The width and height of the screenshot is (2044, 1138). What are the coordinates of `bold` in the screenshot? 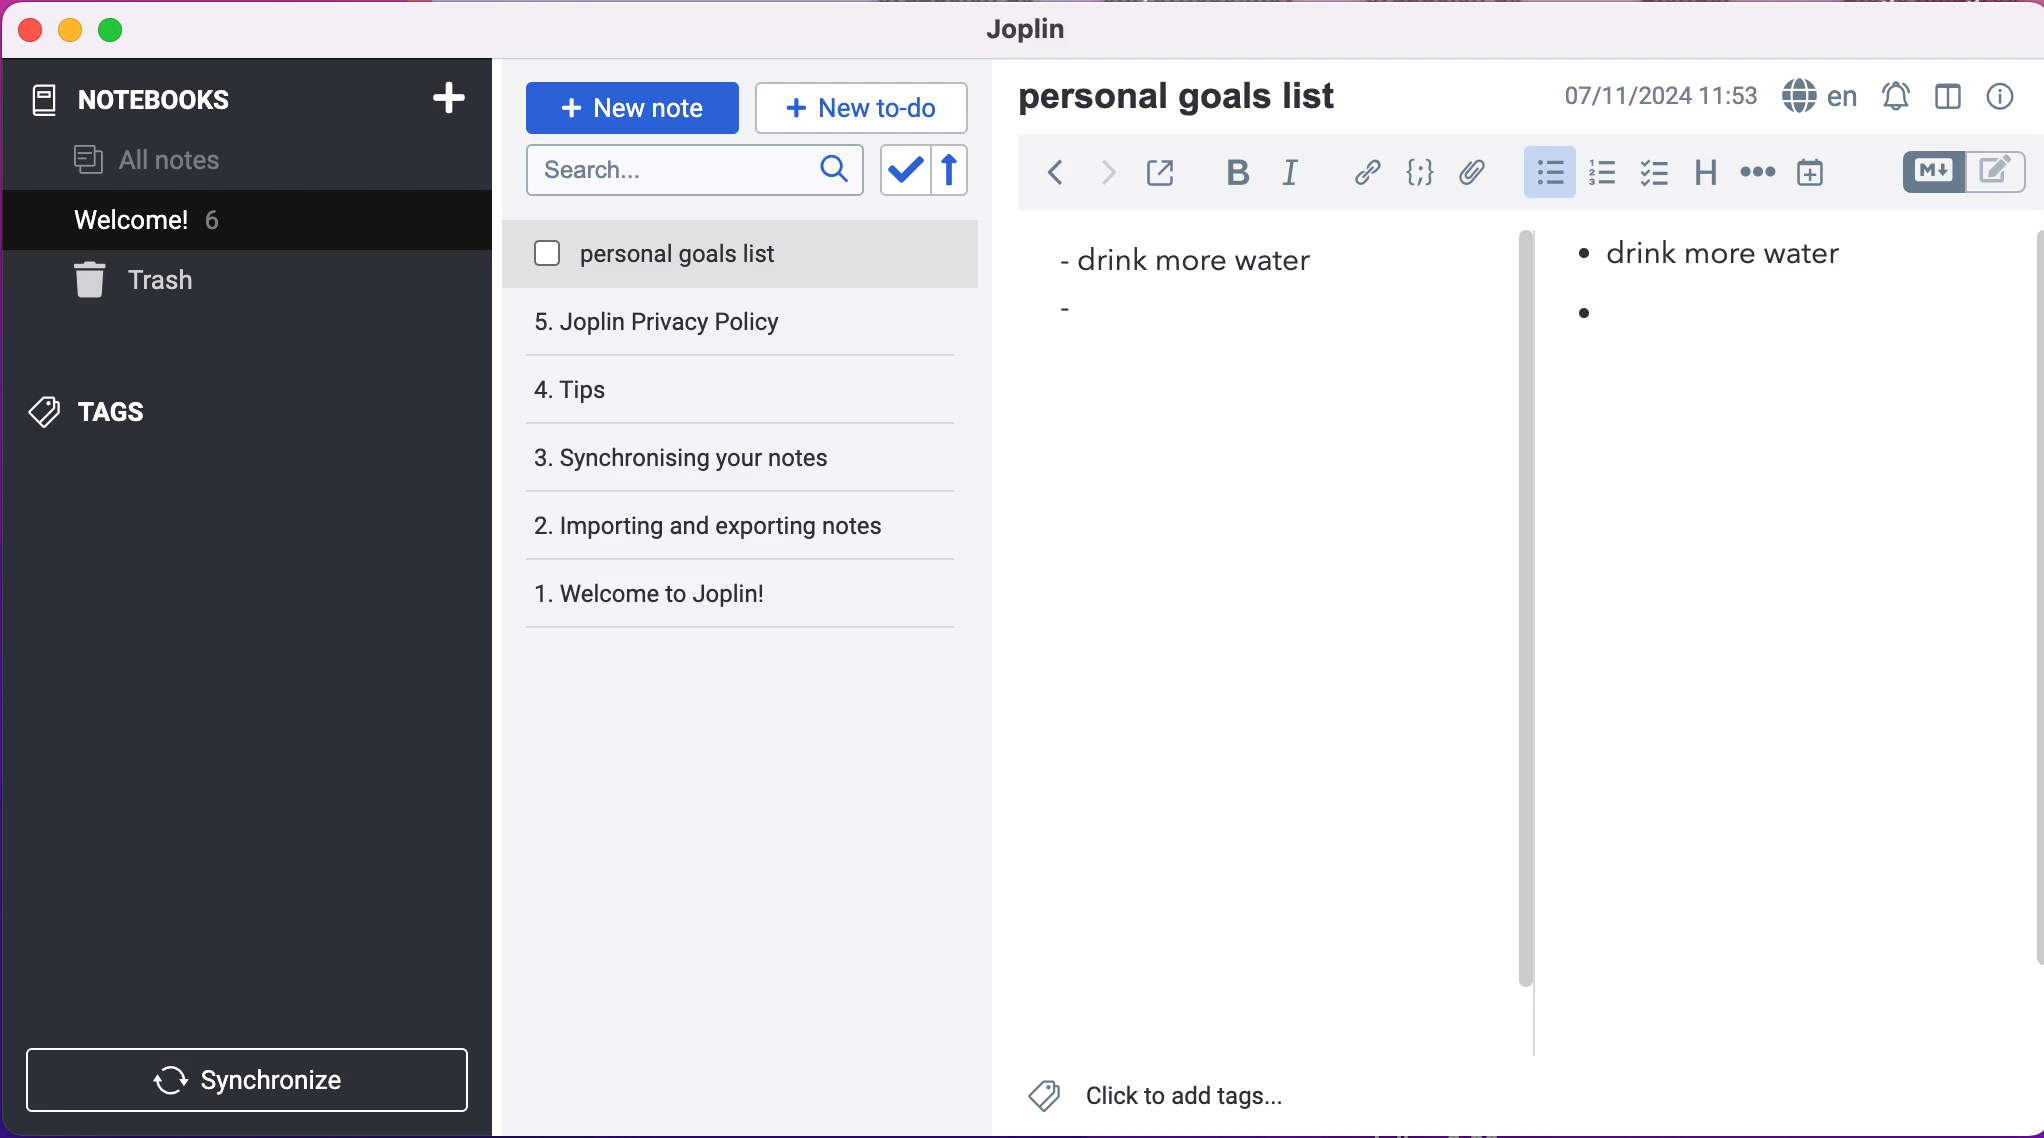 It's located at (1233, 176).